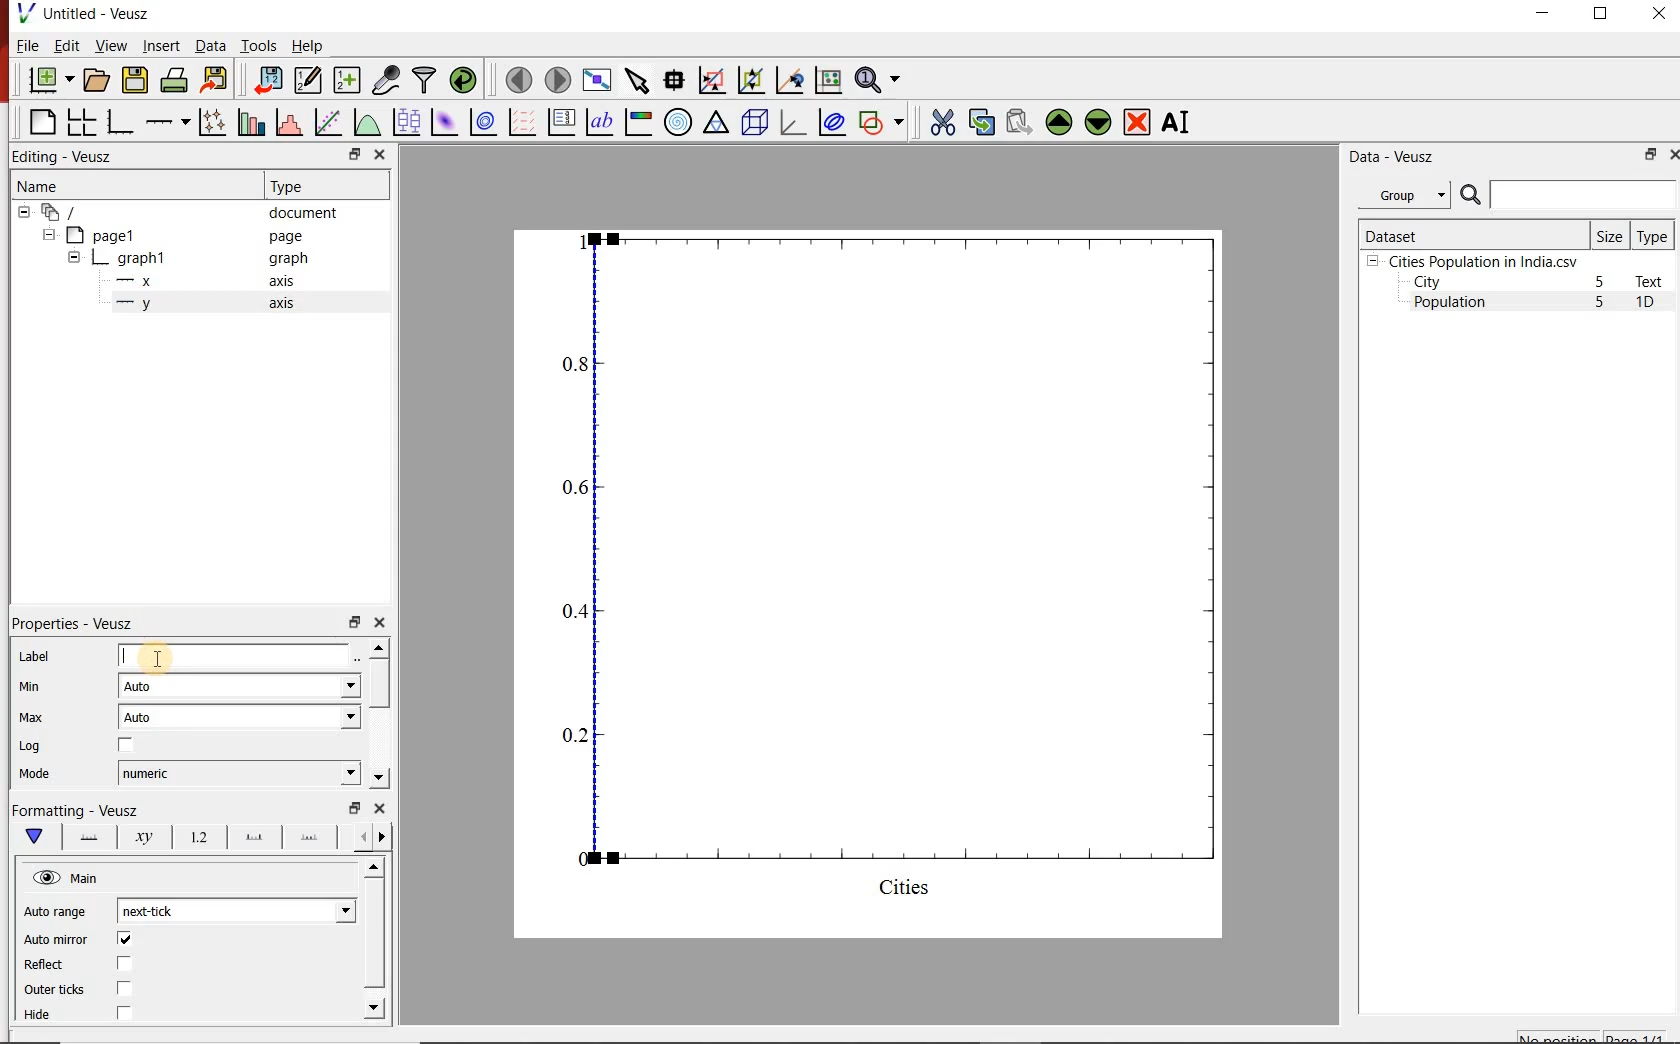  What do you see at coordinates (1403, 194) in the screenshot?
I see `Group datasets with property given` at bounding box center [1403, 194].